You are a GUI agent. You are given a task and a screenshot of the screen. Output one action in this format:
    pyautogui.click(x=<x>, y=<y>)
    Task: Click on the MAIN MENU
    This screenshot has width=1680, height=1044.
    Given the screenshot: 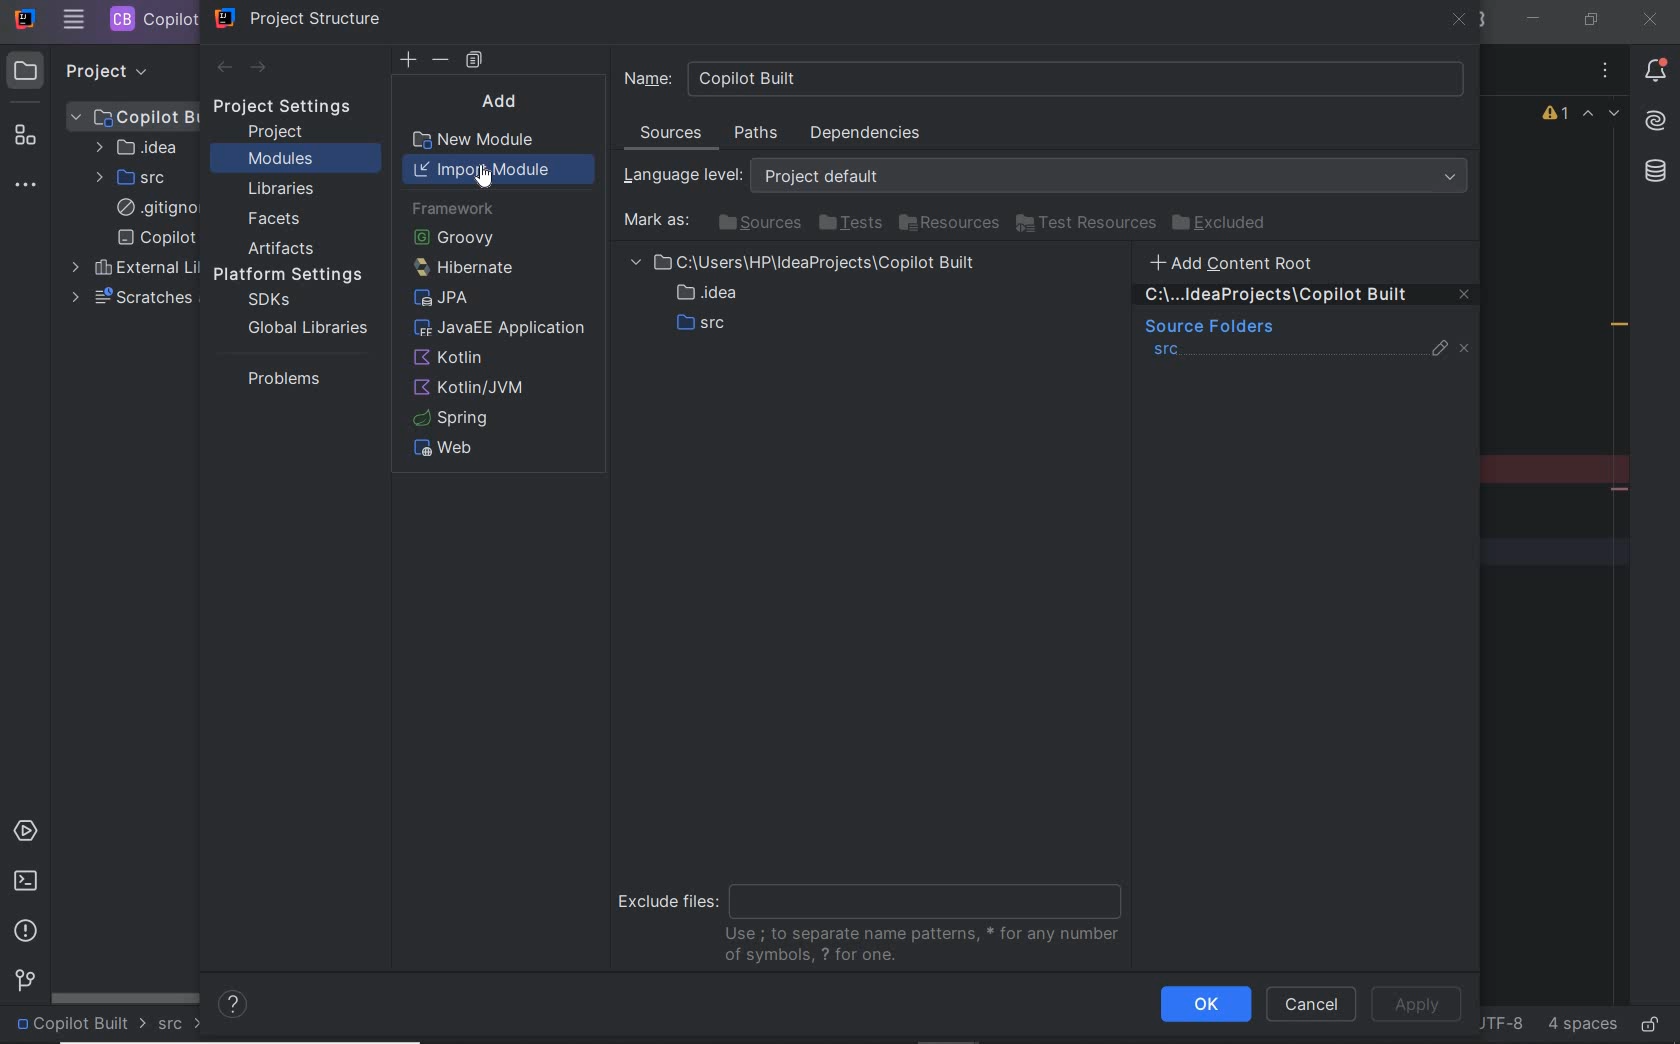 What is the action you would take?
    pyautogui.click(x=73, y=20)
    